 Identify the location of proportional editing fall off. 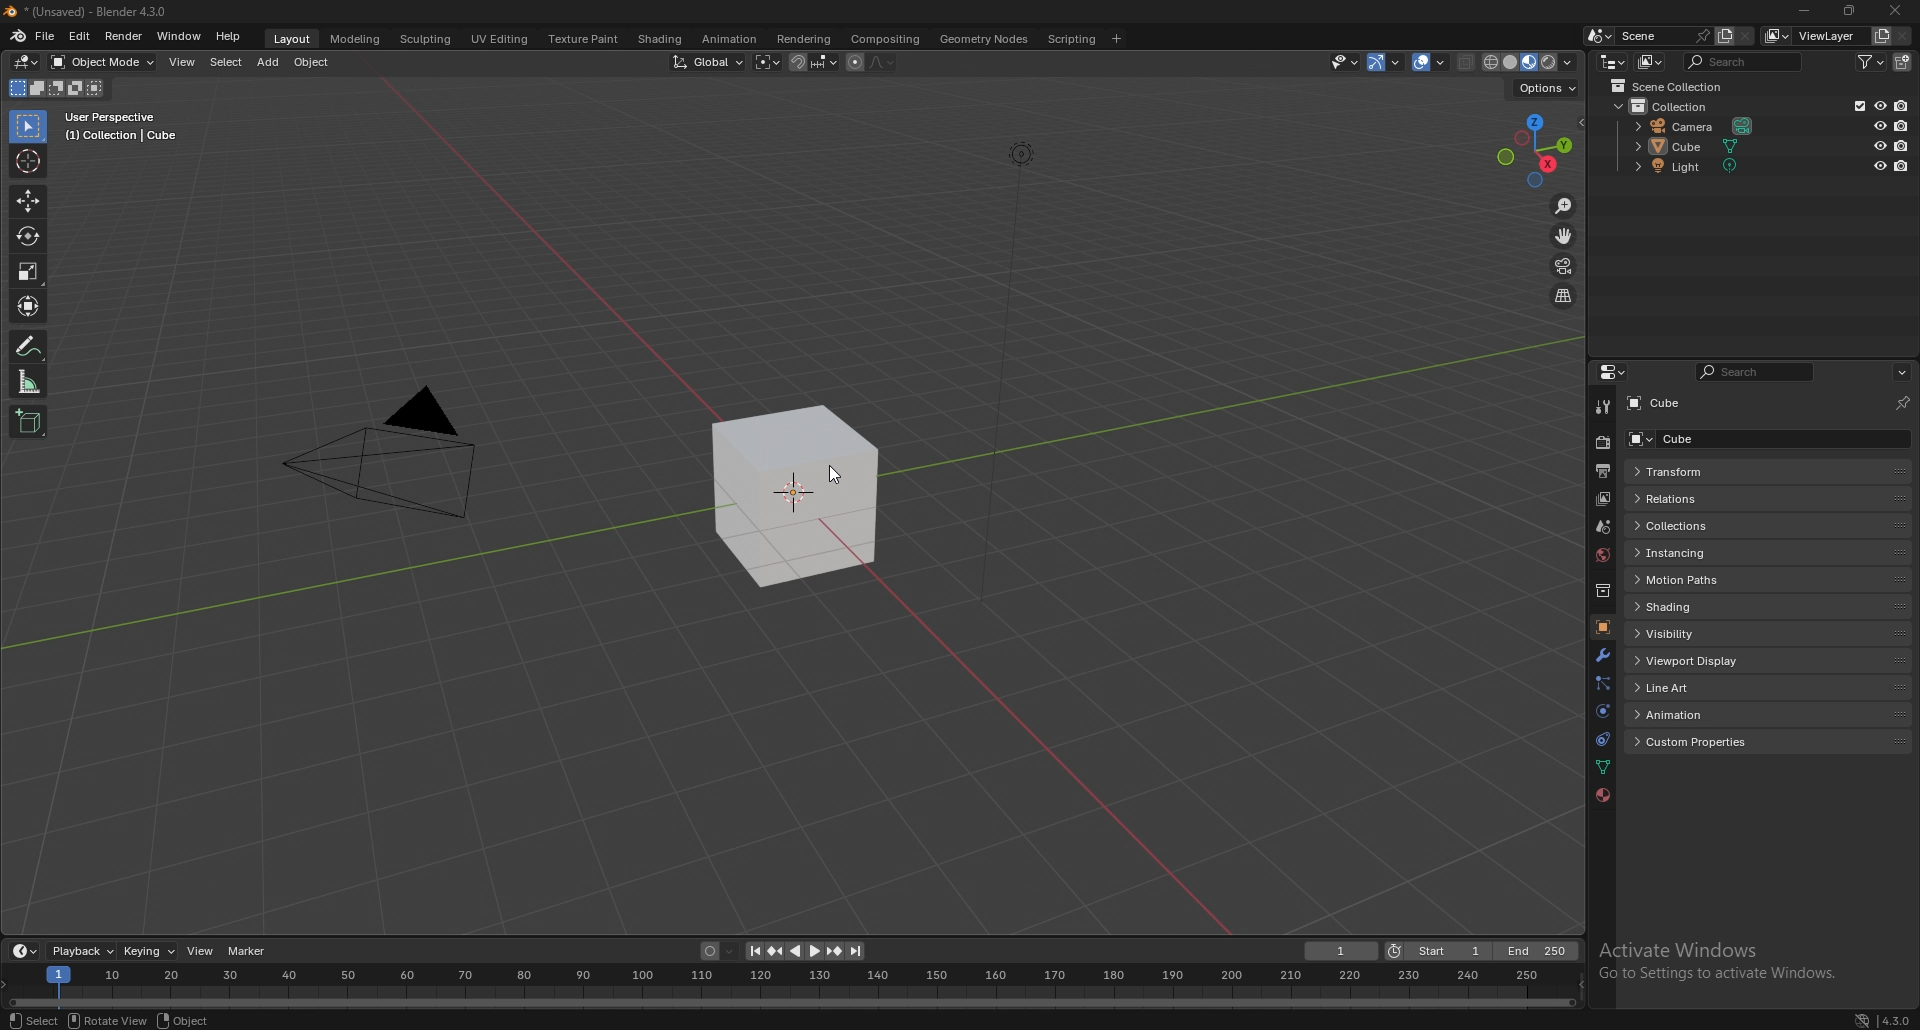
(882, 63).